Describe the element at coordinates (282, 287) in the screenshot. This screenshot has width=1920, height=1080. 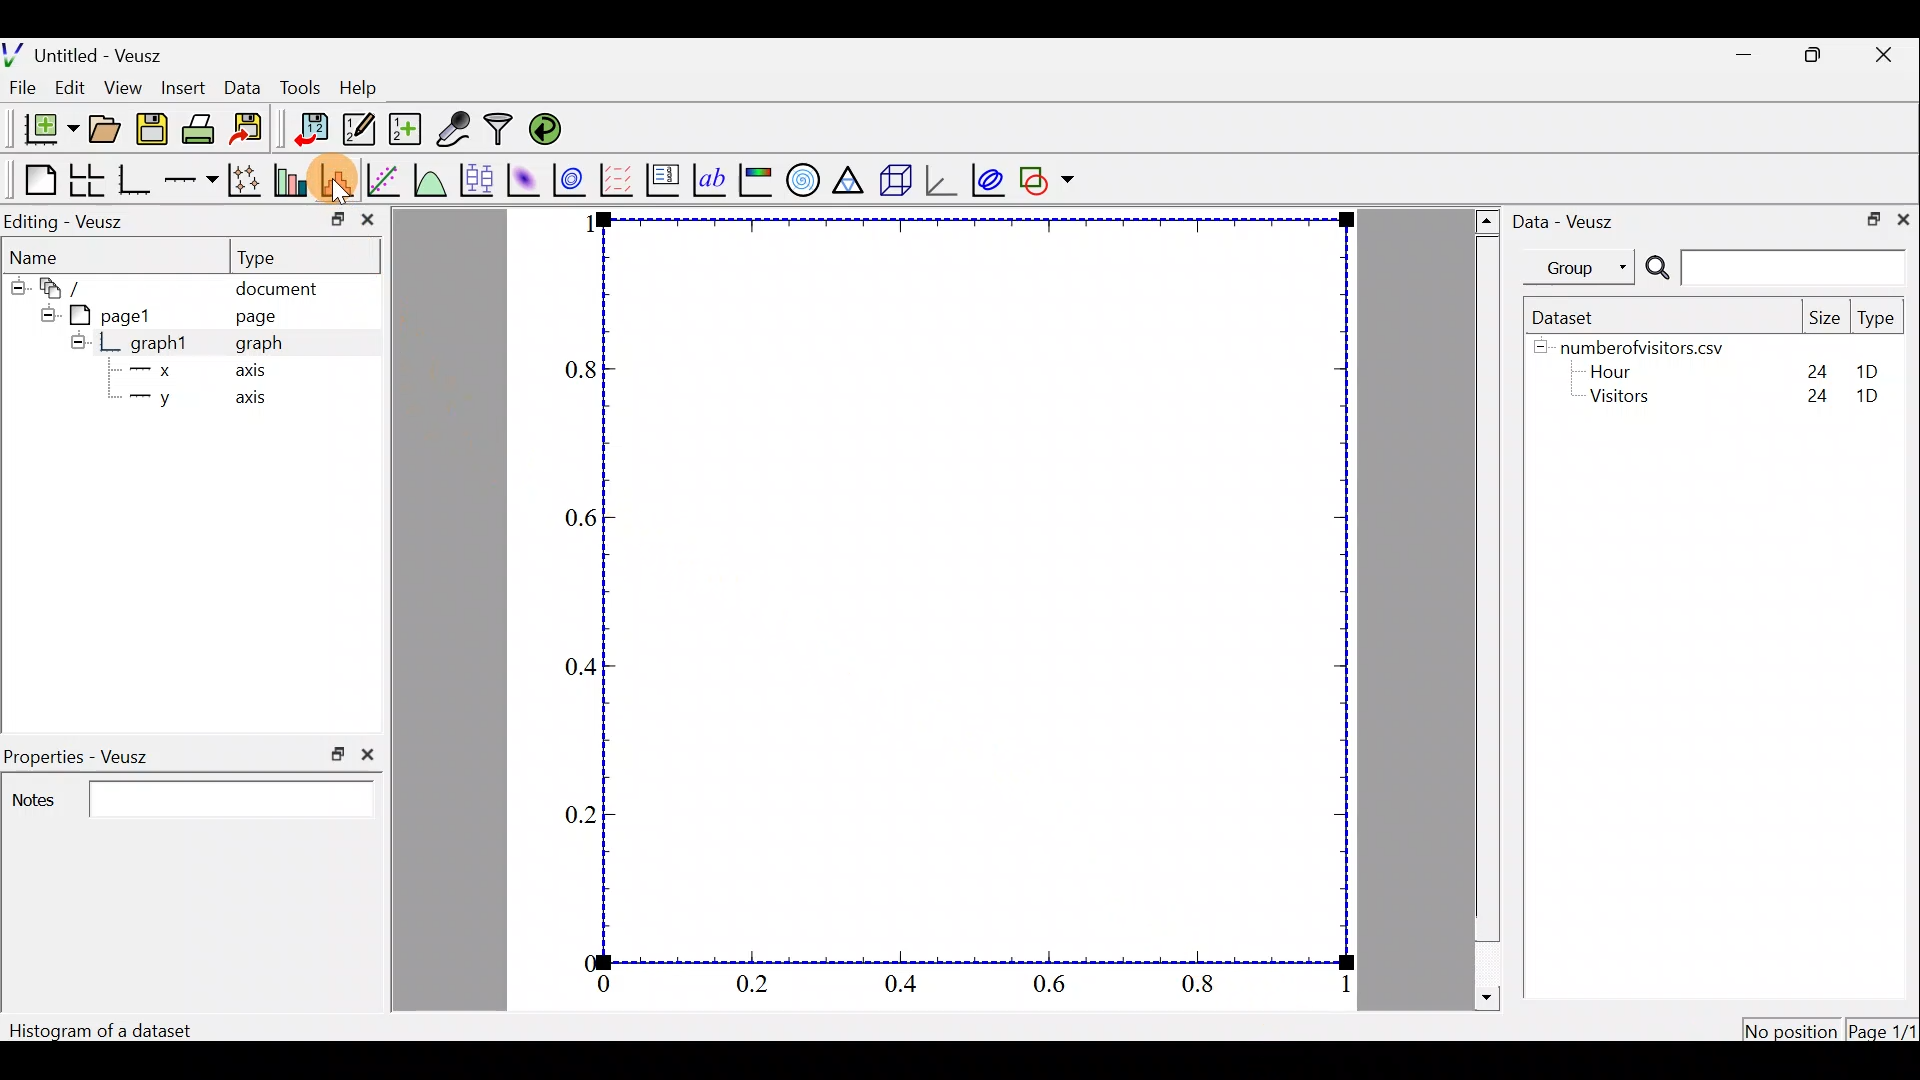
I see `document` at that location.